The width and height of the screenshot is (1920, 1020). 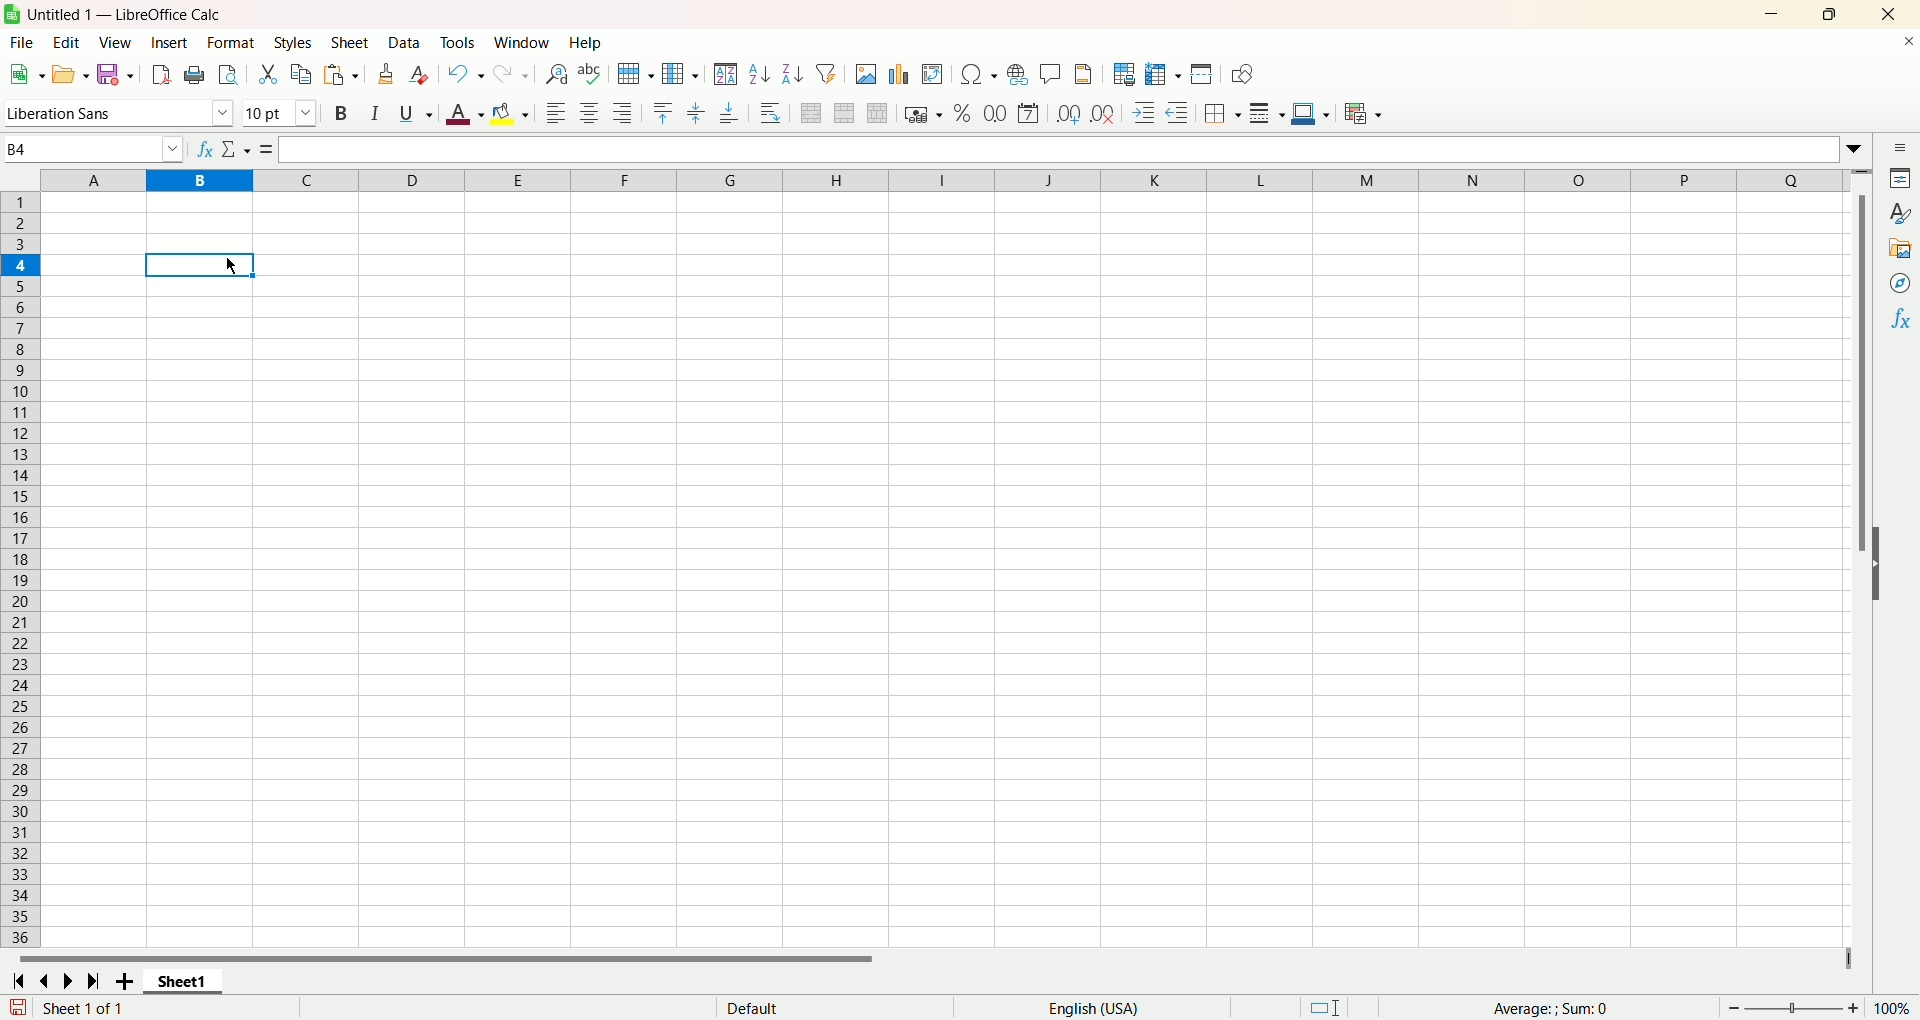 I want to click on italics, so click(x=371, y=114).